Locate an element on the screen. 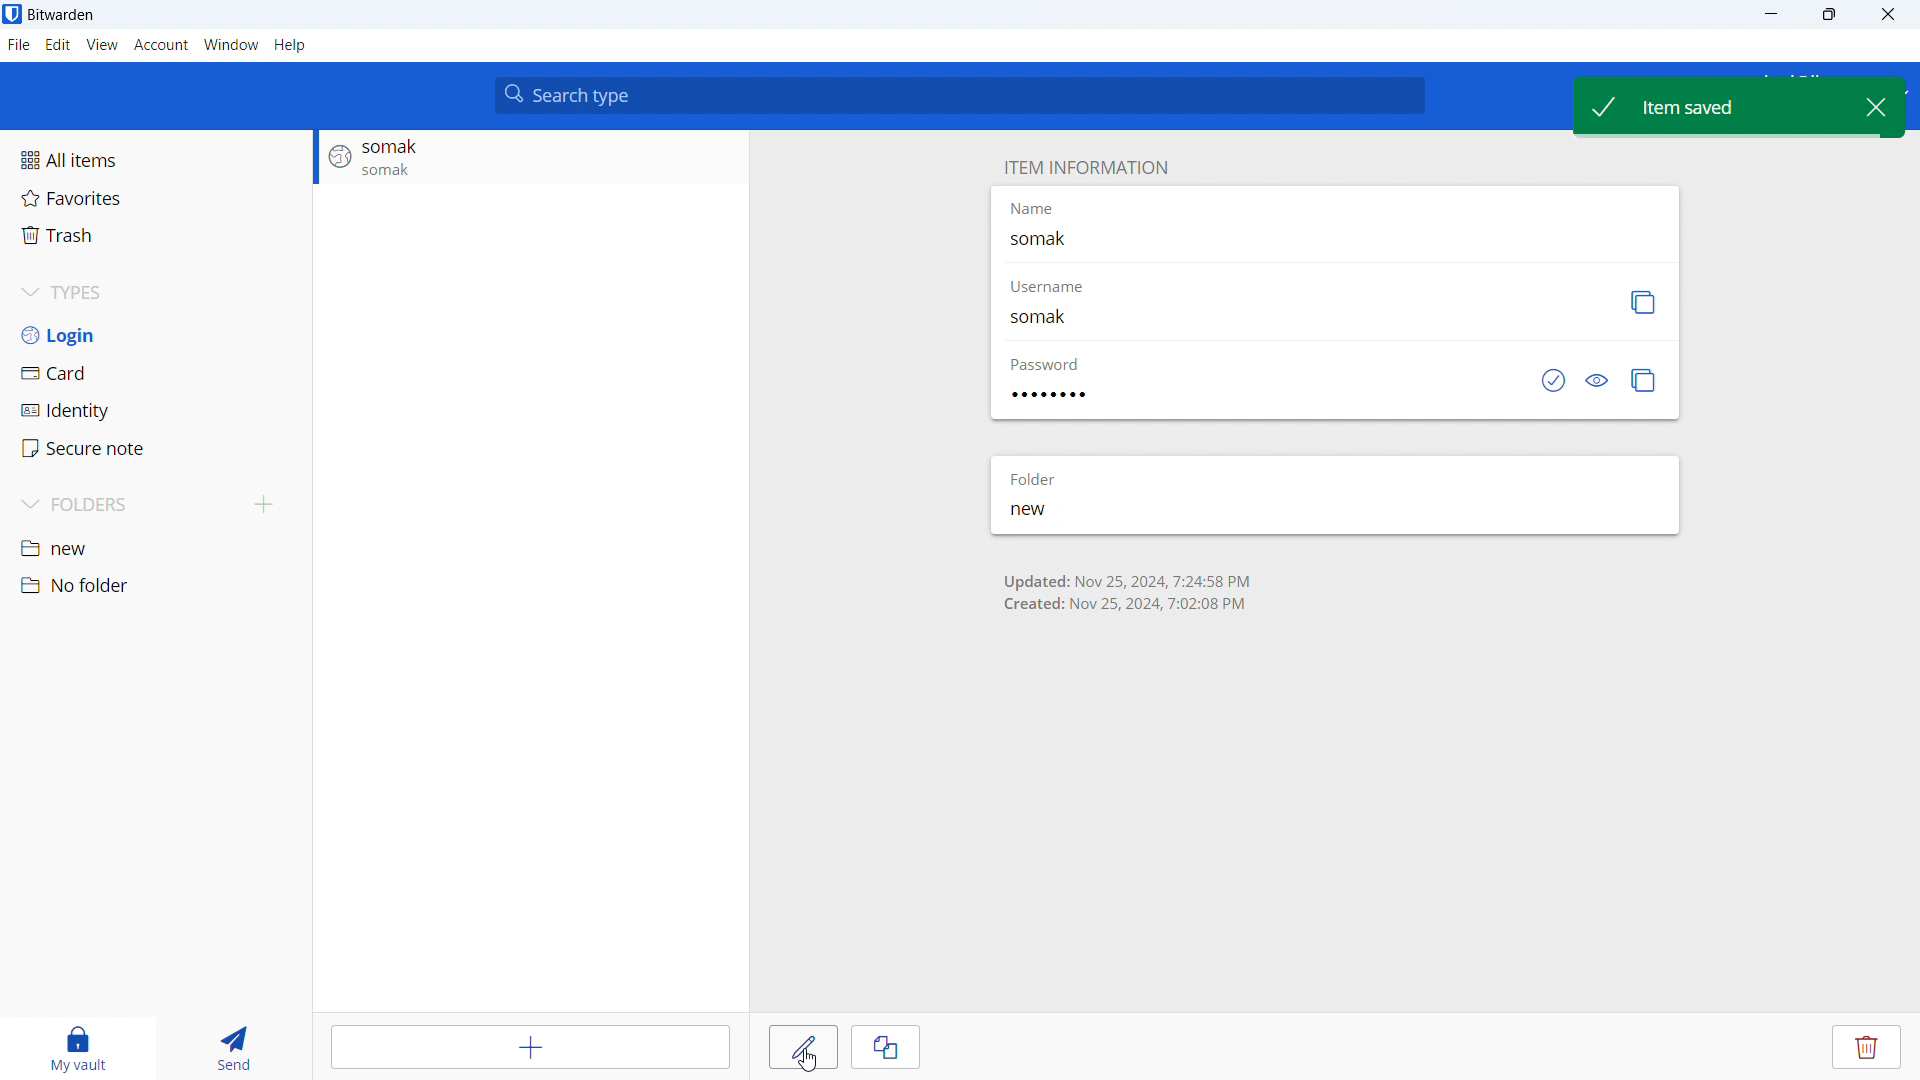 This screenshot has width=1920, height=1080. view is located at coordinates (103, 45).